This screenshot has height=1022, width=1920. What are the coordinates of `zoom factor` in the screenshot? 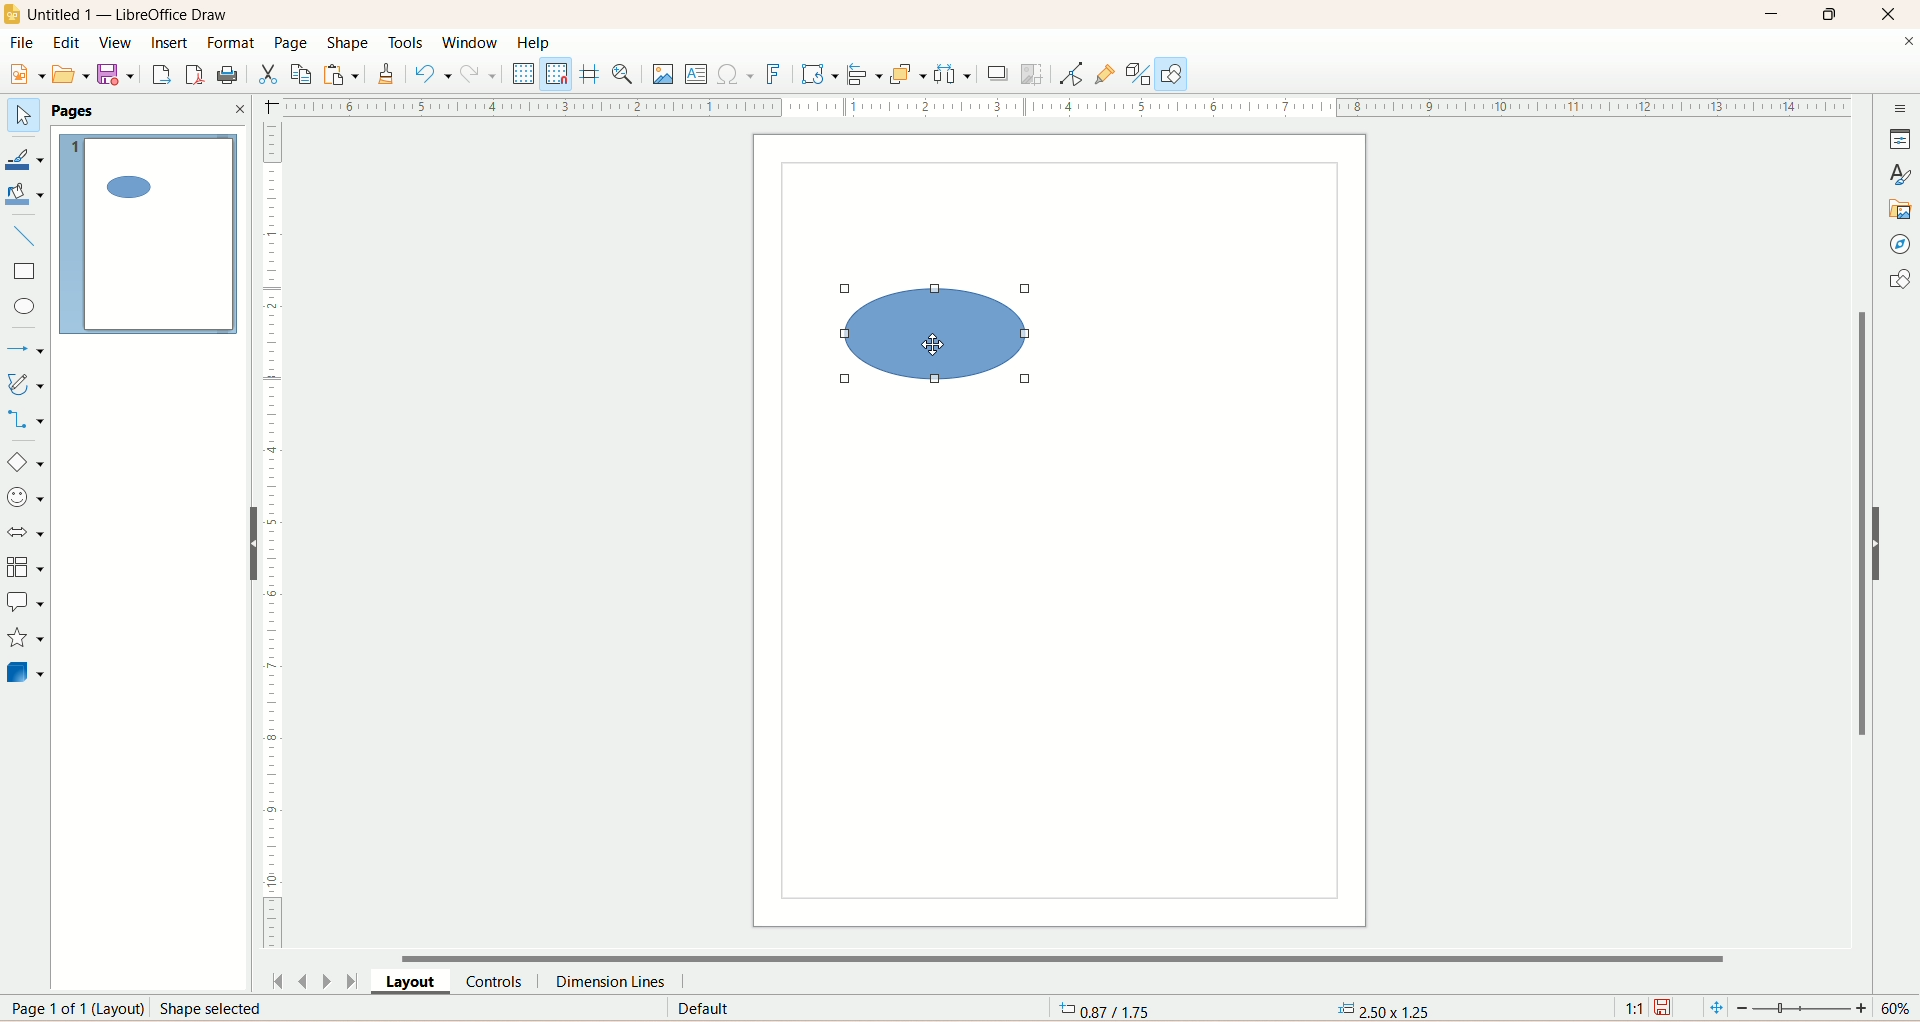 It's located at (1804, 1007).